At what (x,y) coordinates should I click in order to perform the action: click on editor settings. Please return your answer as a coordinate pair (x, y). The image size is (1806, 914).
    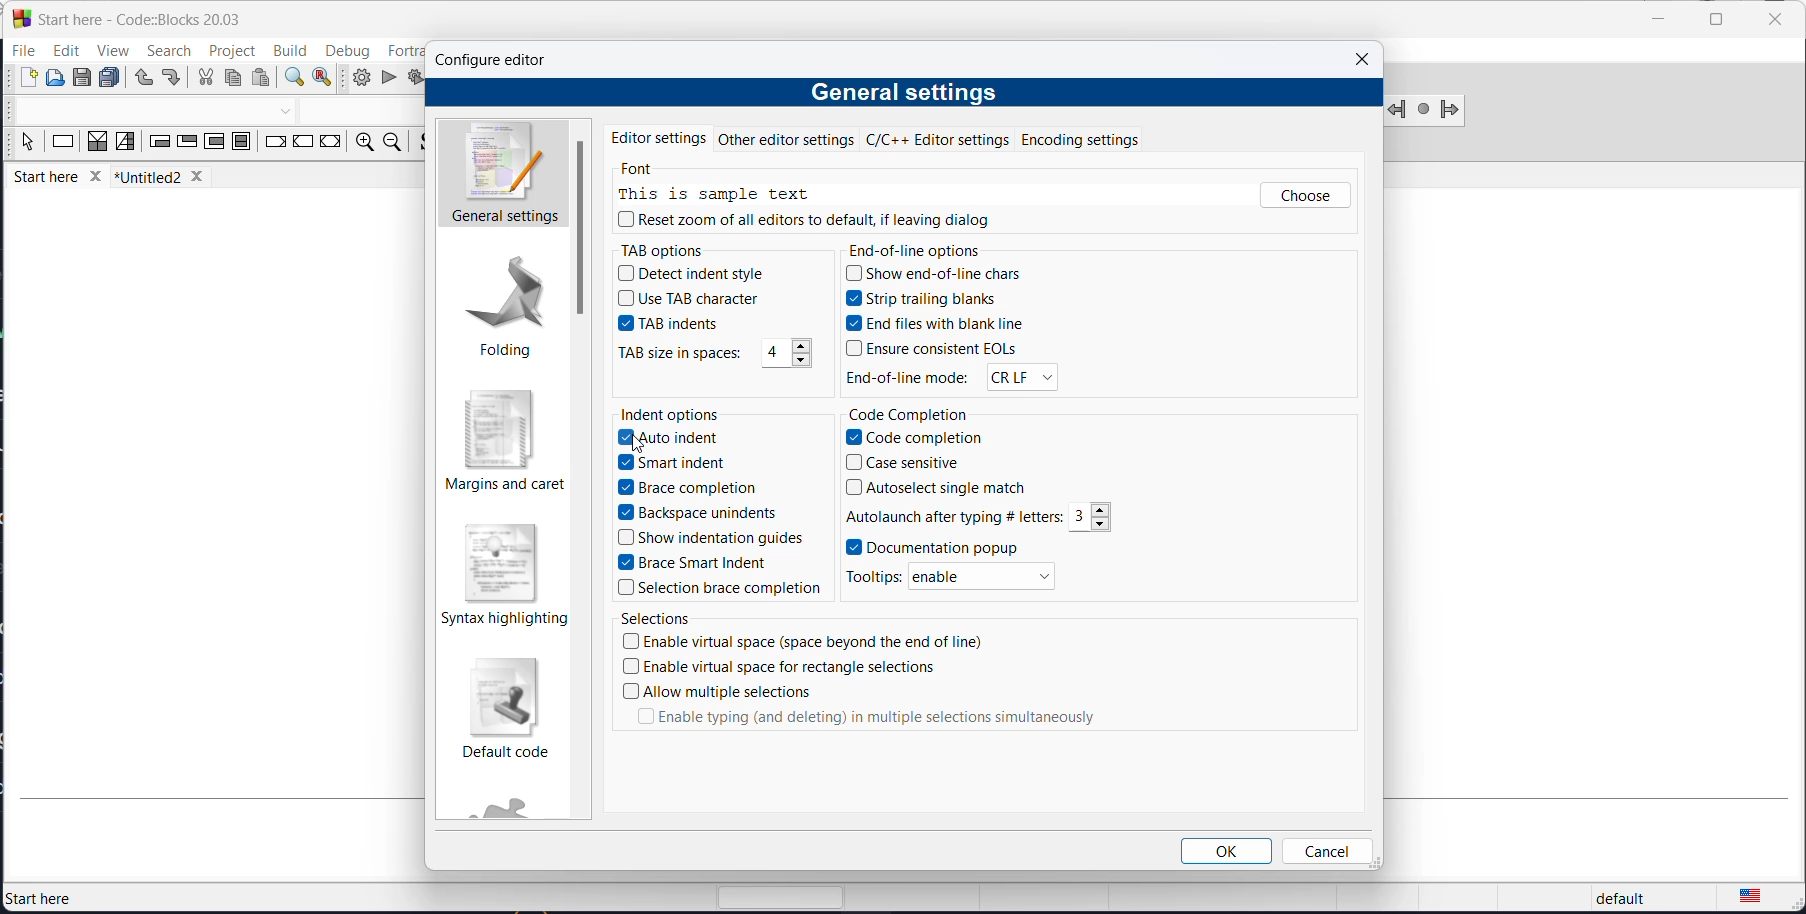
    Looking at the image, I should click on (659, 136).